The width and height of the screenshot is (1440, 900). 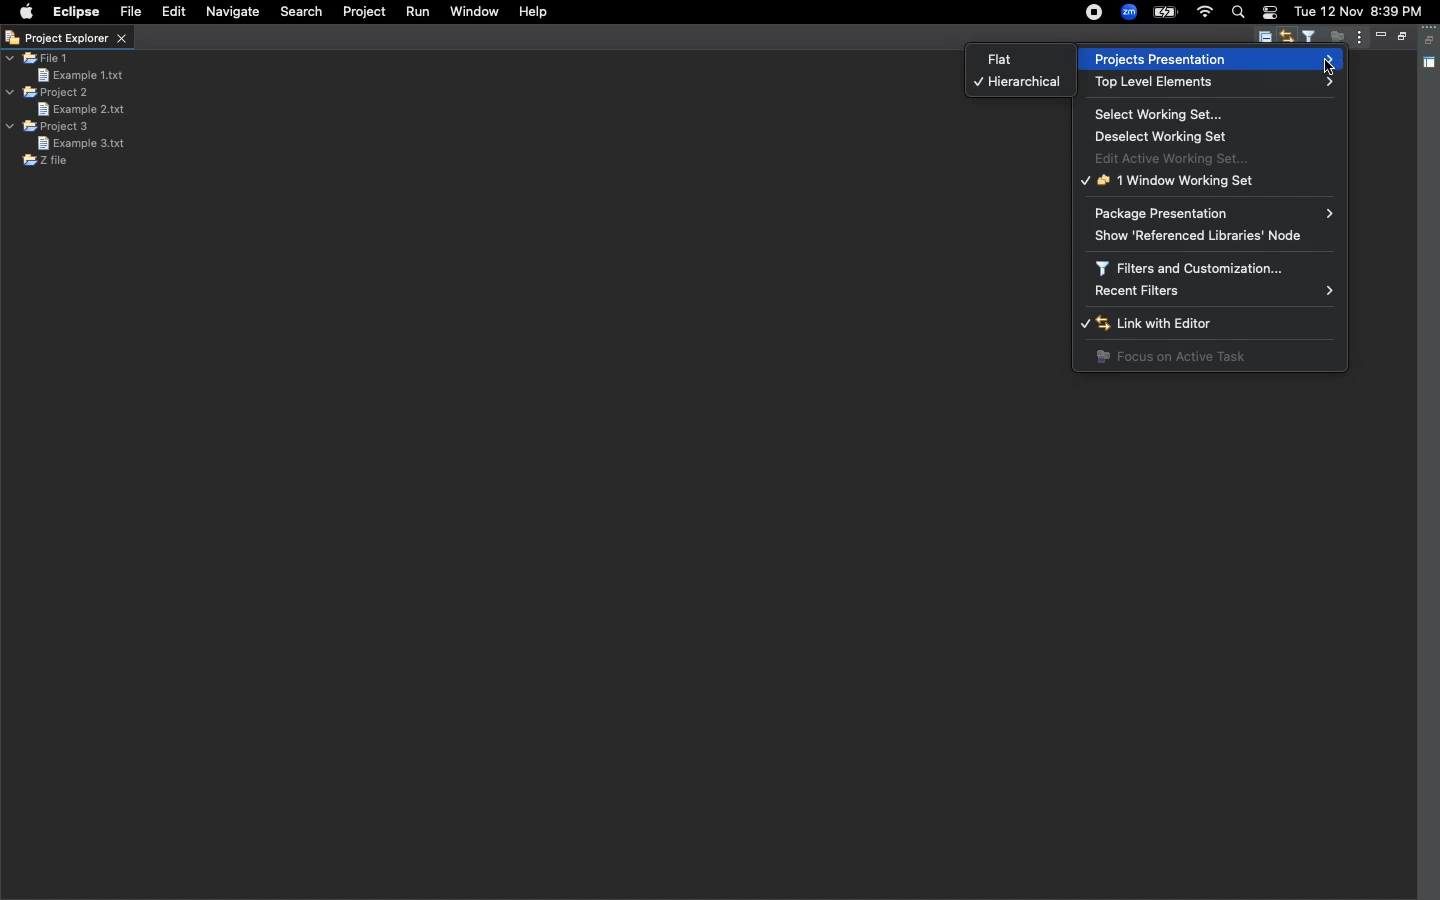 What do you see at coordinates (1270, 13) in the screenshot?
I see `Notification` at bounding box center [1270, 13].